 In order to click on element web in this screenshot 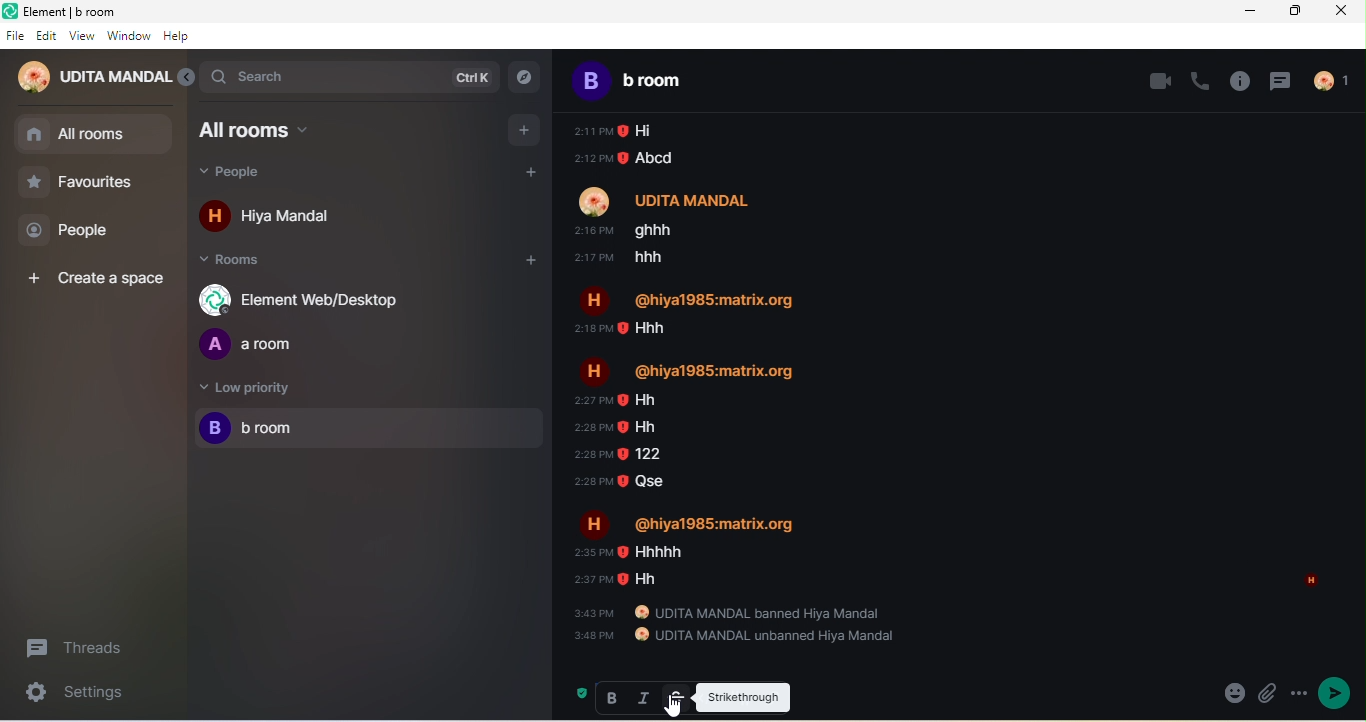, I will do `click(308, 299)`.